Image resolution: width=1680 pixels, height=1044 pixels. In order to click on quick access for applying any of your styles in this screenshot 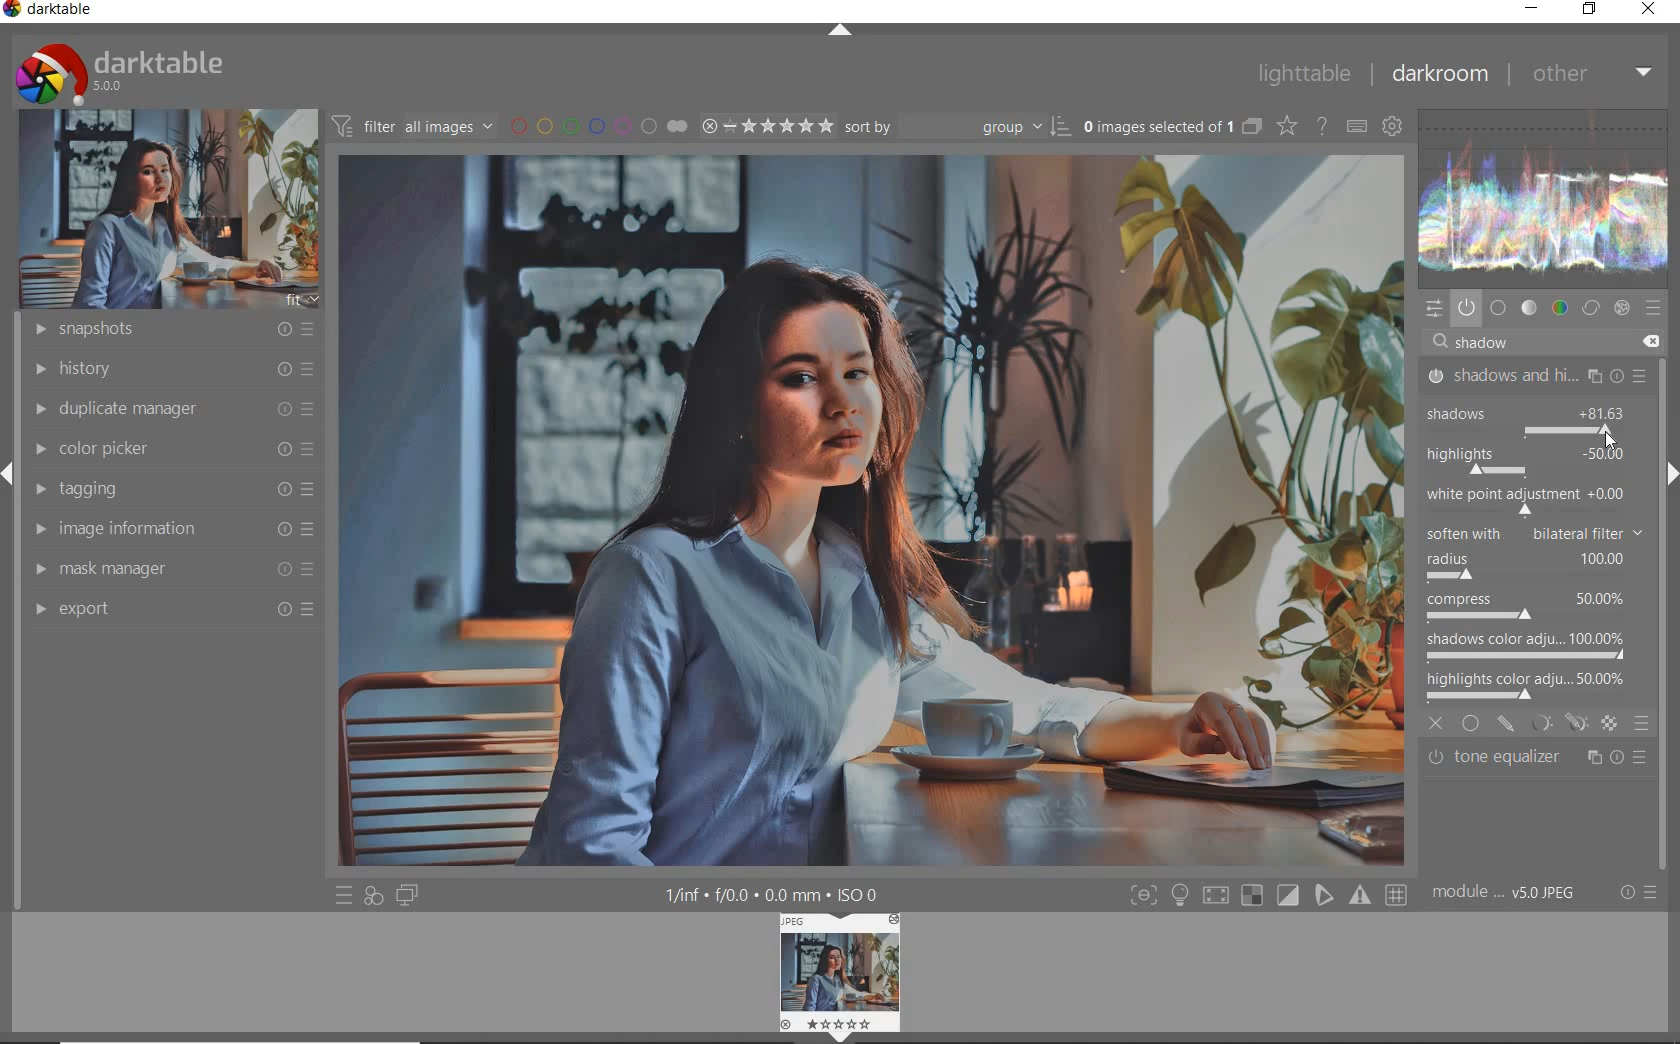, I will do `click(375, 897)`.